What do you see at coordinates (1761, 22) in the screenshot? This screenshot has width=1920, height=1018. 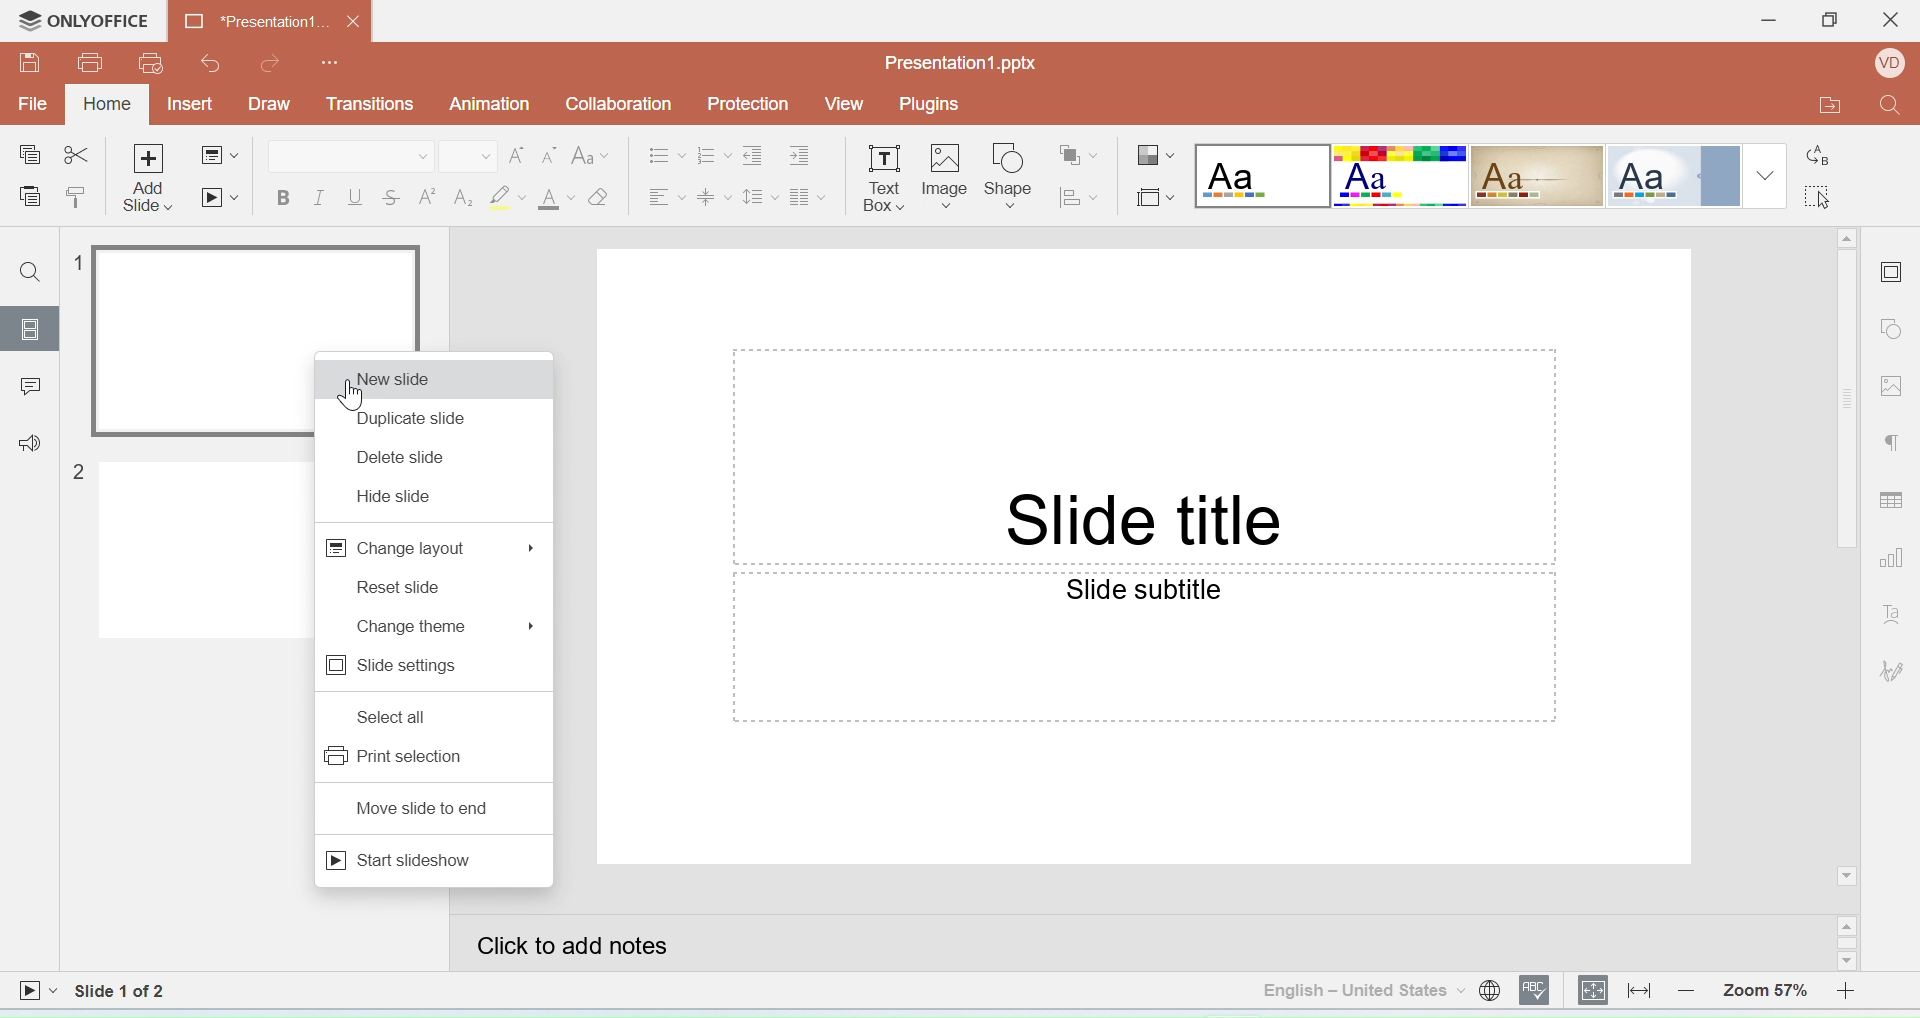 I see `Minimise` at bounding box center [1761, 22].